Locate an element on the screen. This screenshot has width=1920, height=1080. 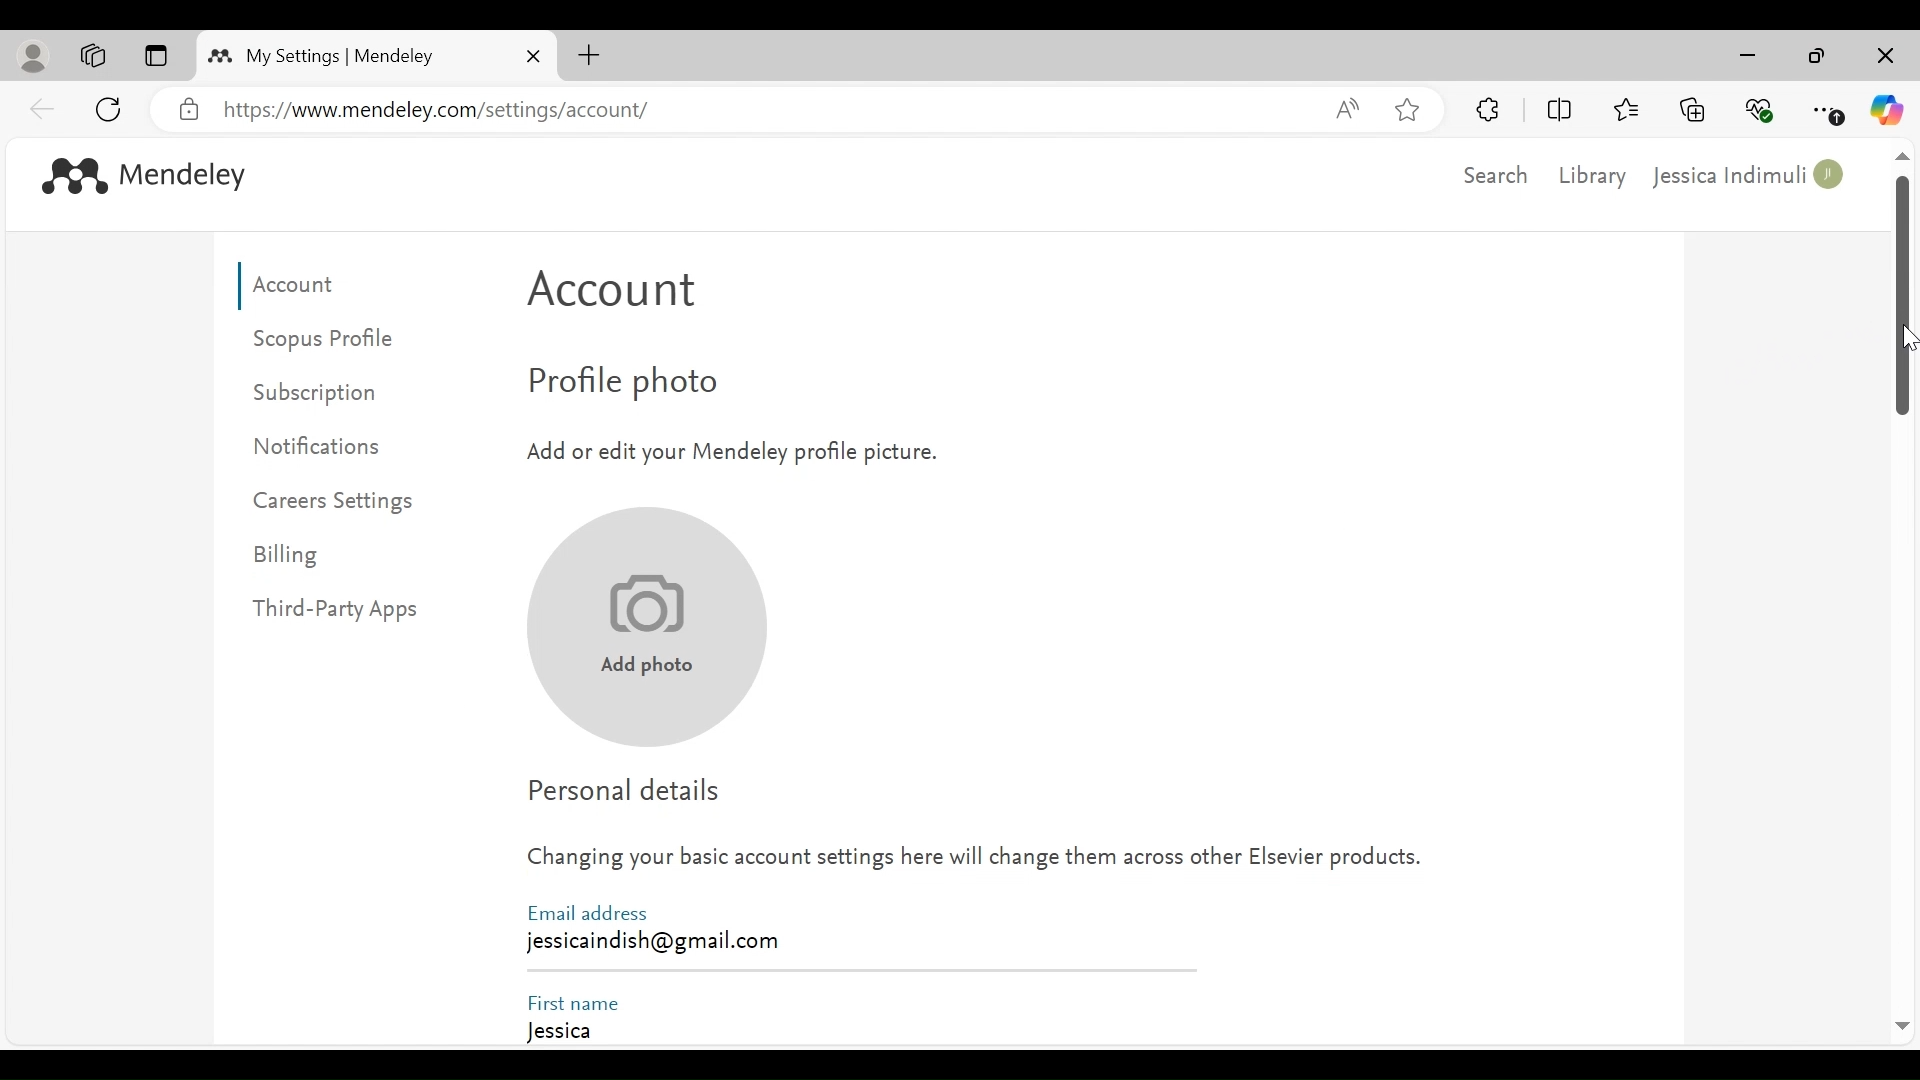
Third Party Apps is located at coordinates (351, 610).